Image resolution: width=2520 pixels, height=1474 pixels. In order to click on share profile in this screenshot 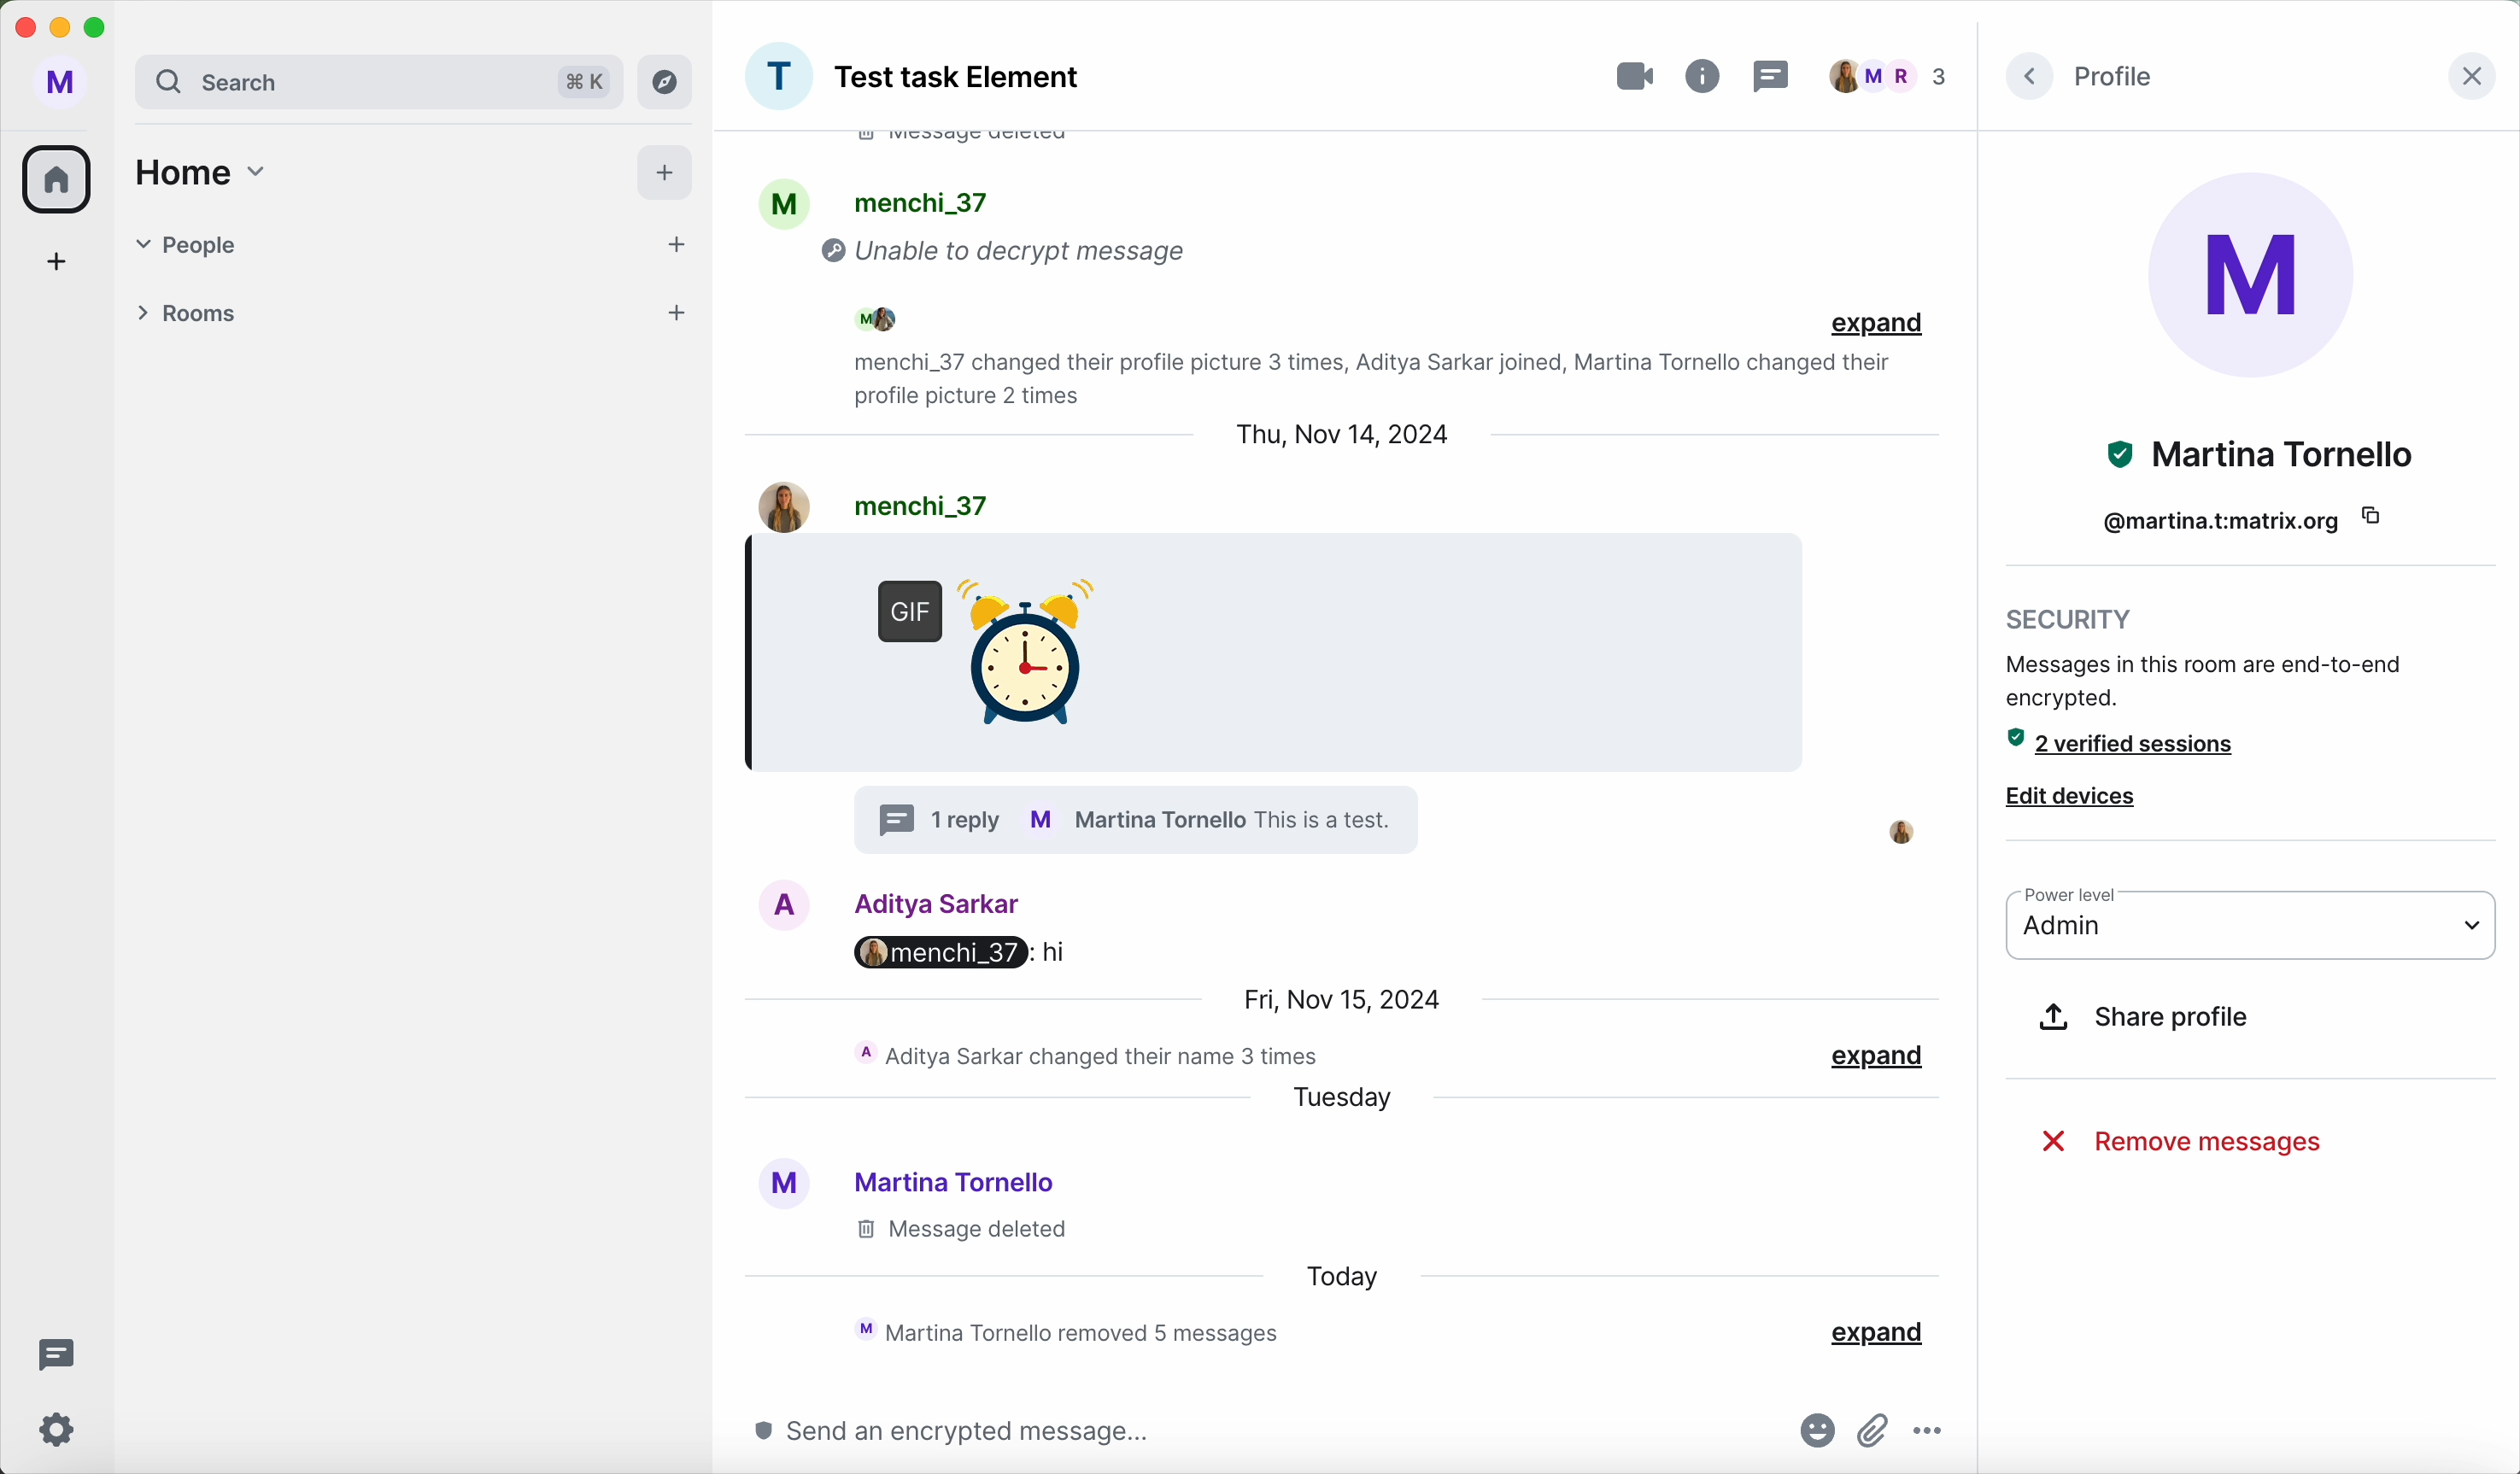, I will do `click(2145, 1020)`.